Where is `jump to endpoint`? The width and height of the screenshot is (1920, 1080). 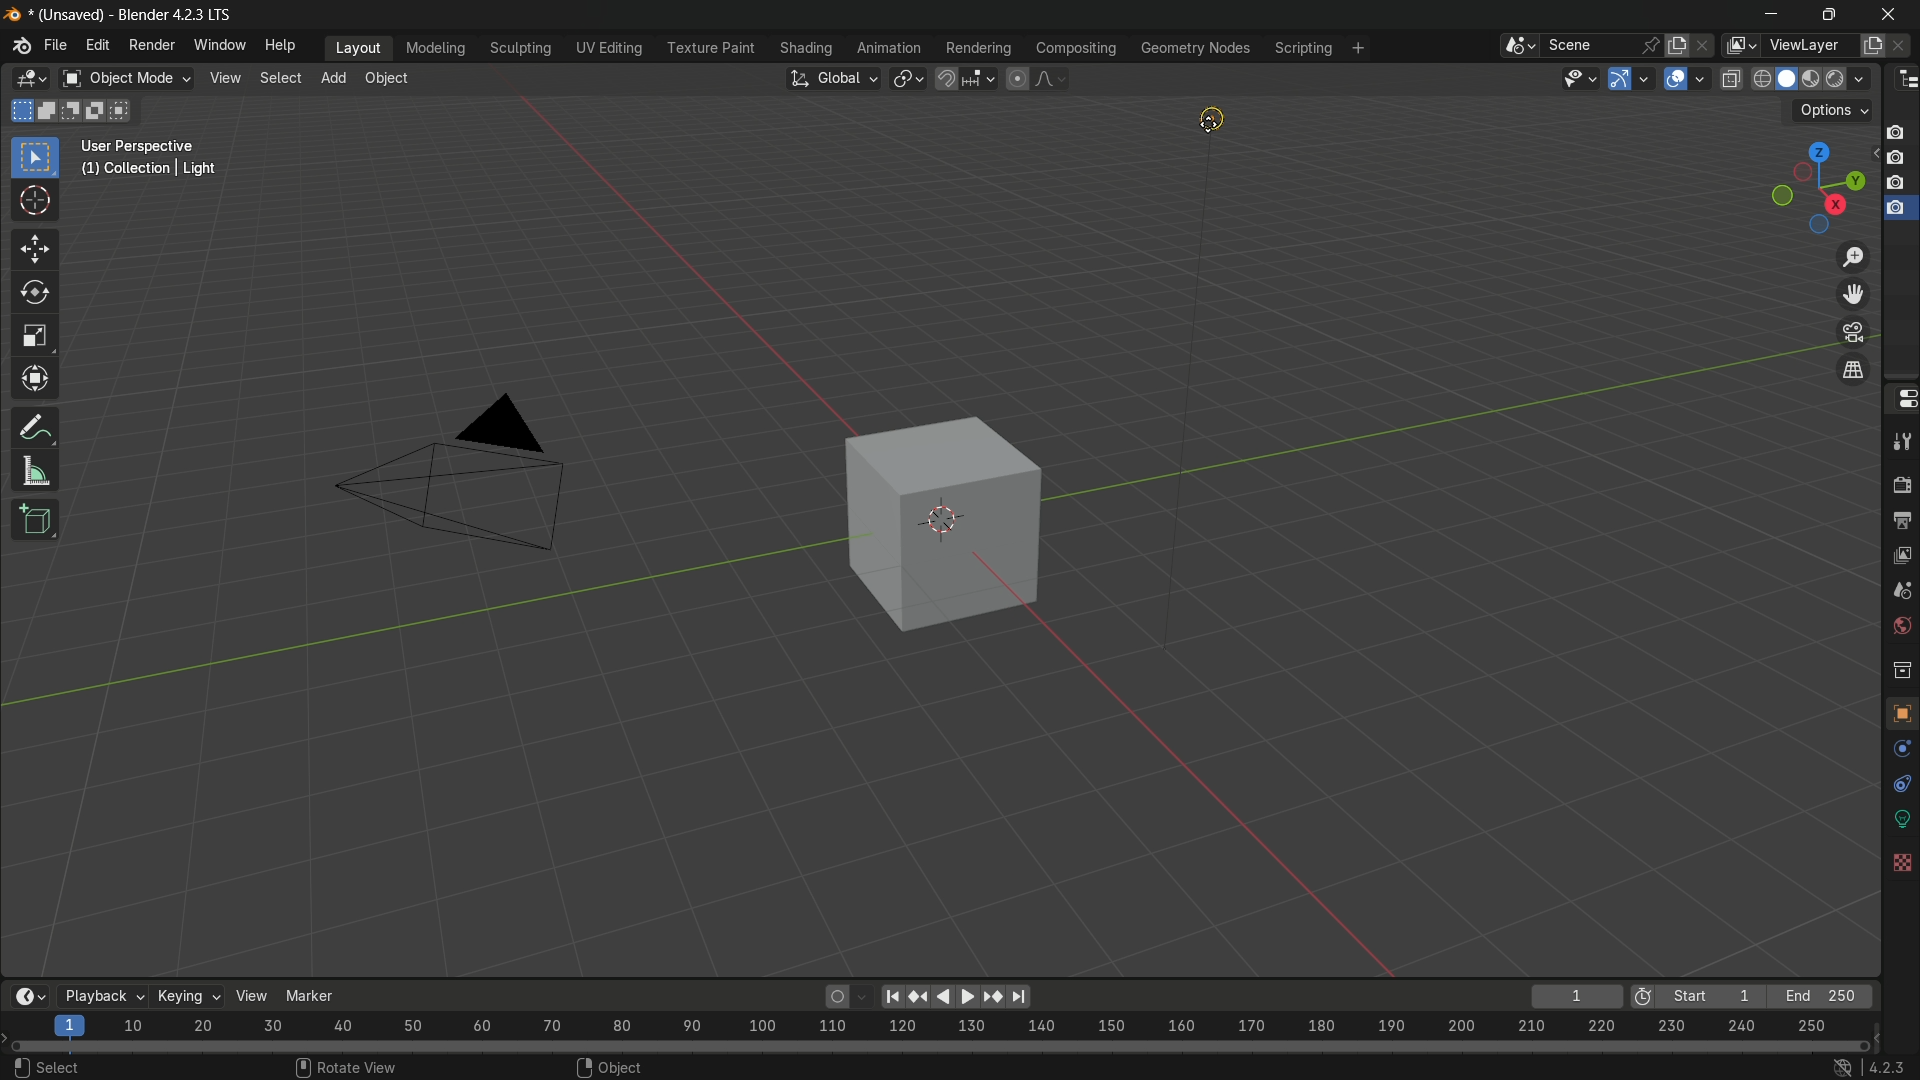 jump to endpoint is located at coordinates (891, 995).